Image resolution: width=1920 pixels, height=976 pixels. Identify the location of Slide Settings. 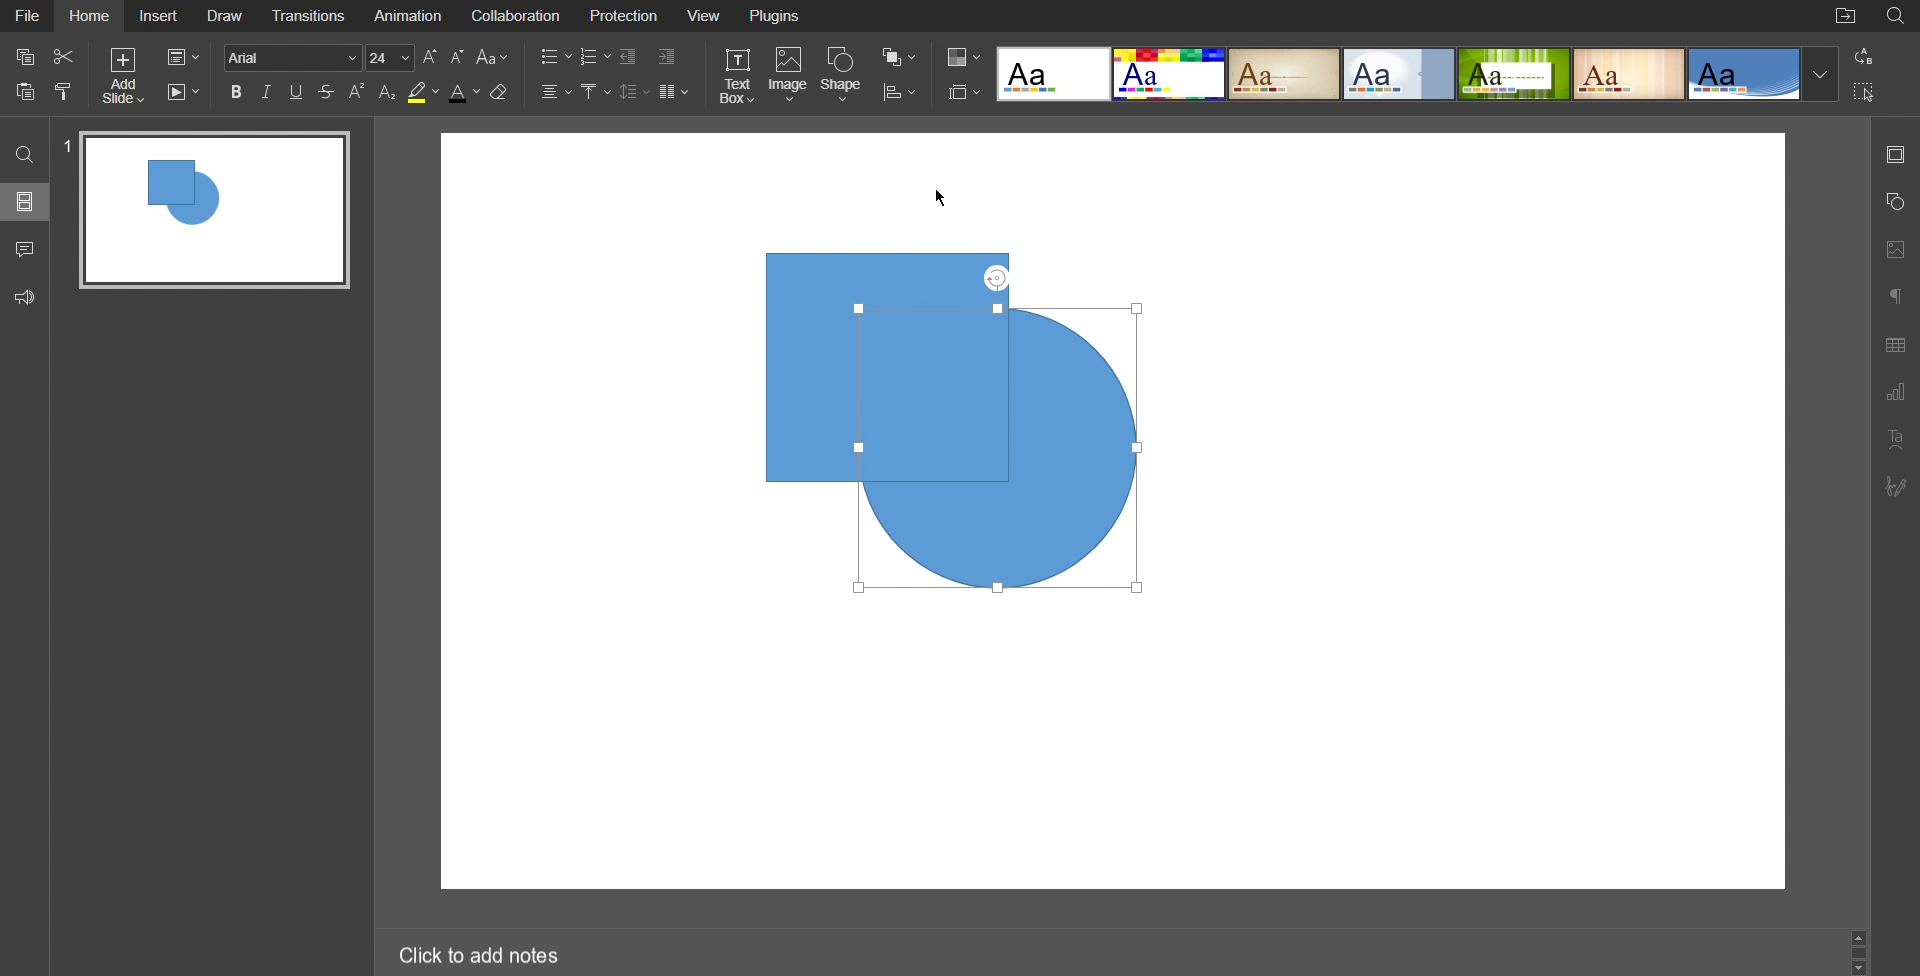
(184, 54).